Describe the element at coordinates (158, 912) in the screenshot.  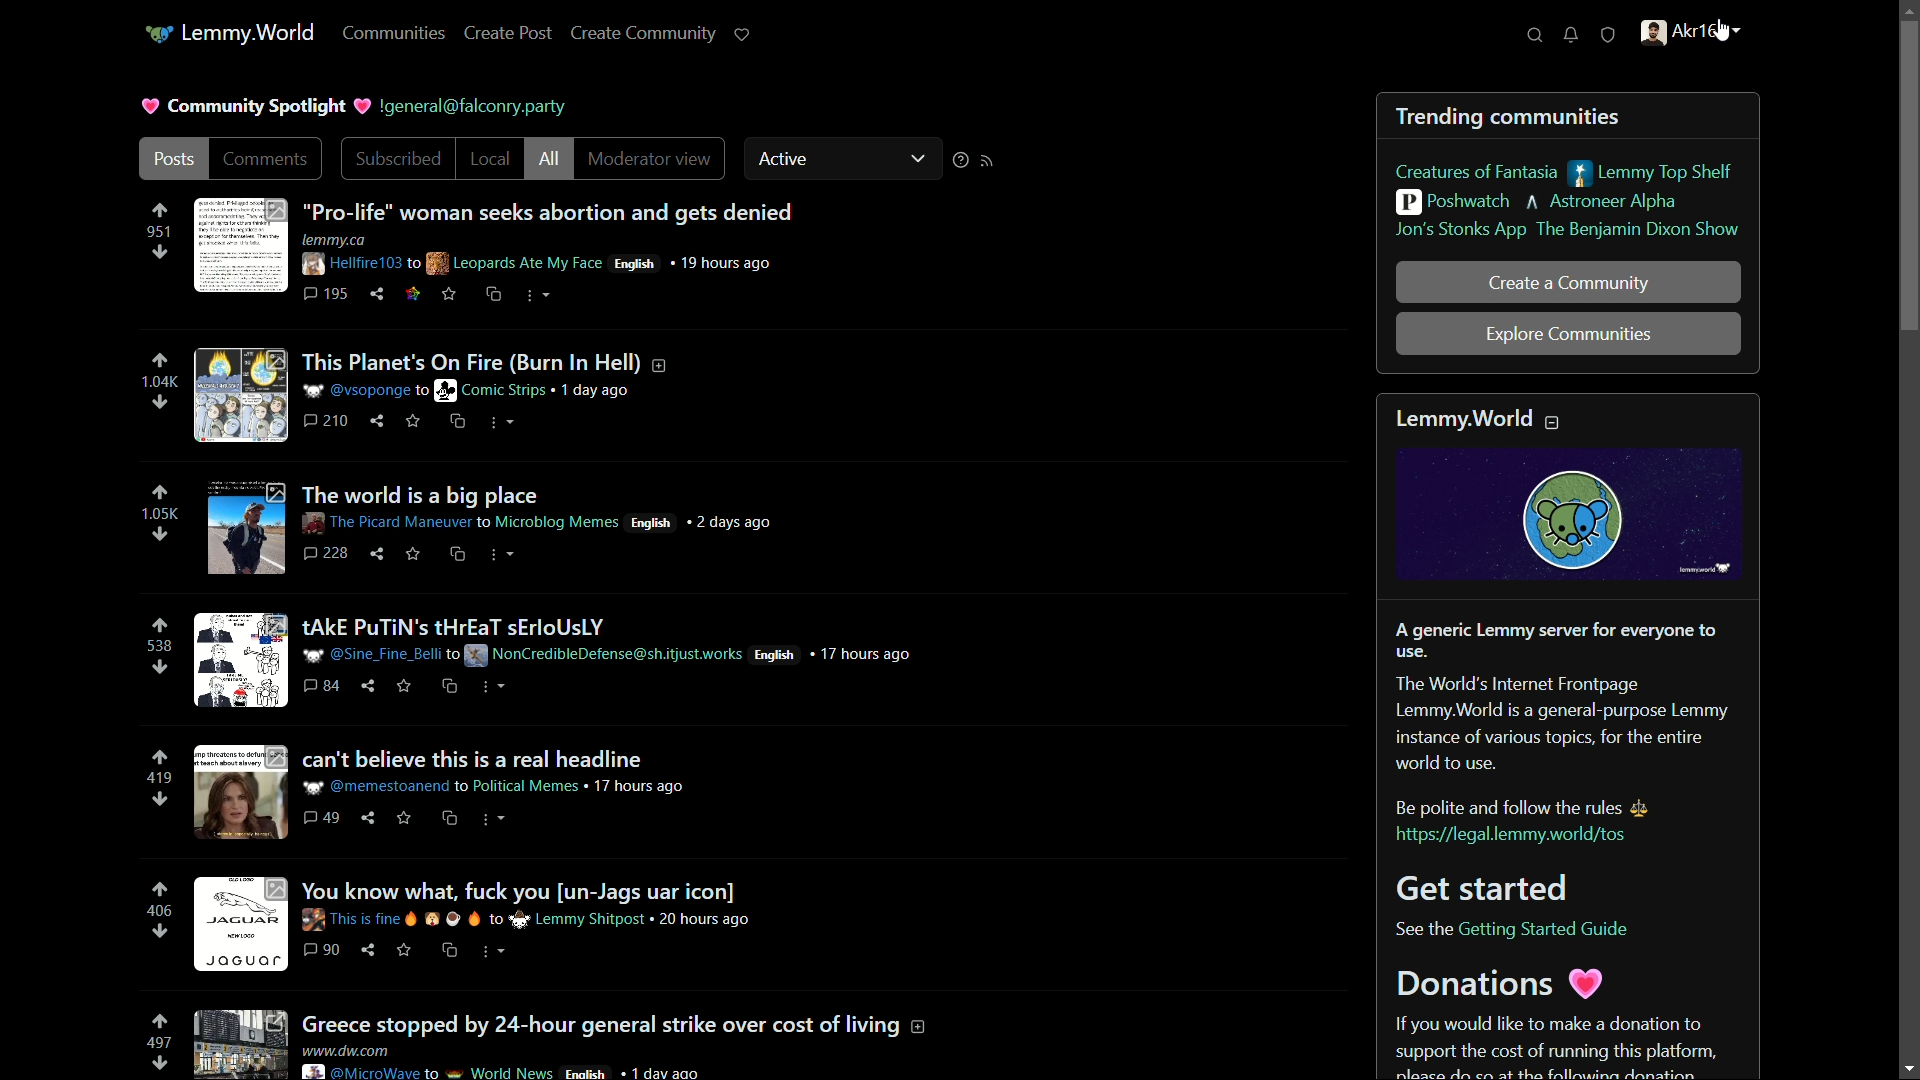
I see `number of votes` at that location.